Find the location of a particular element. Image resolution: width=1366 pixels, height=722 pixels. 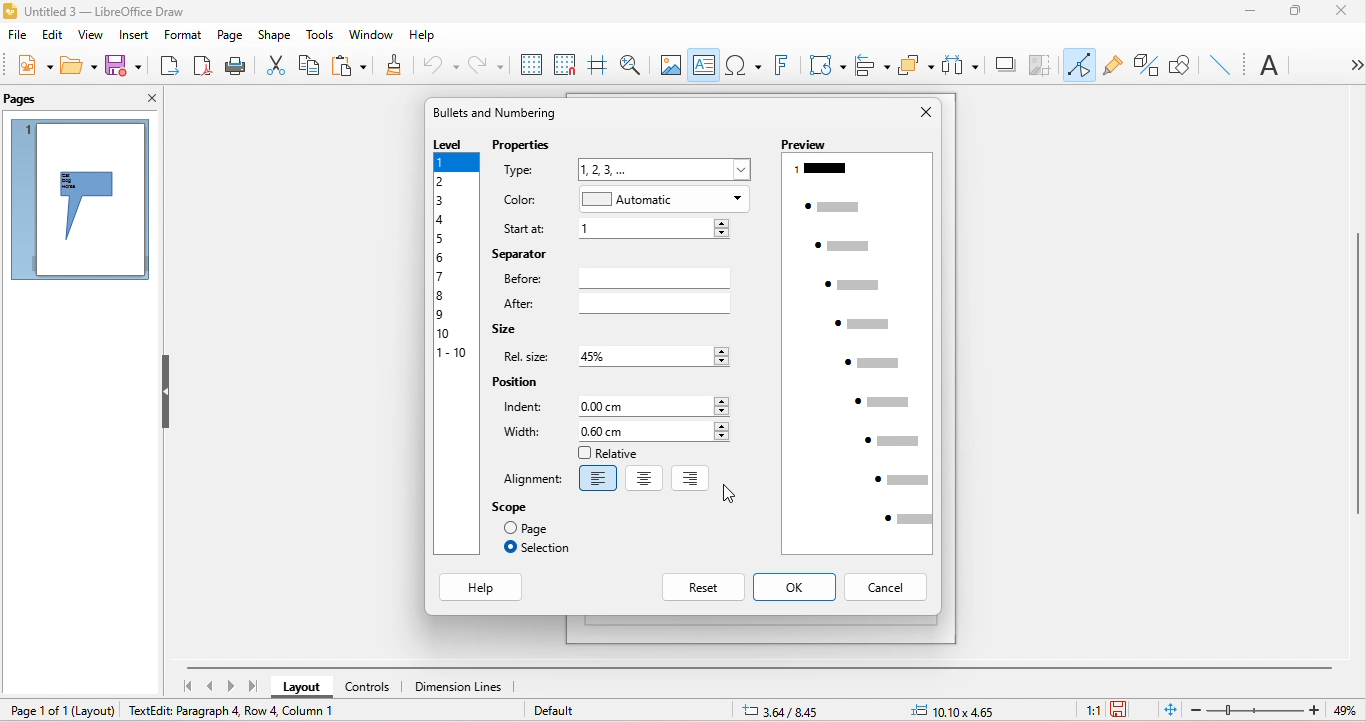

hide is located at coordinates (163, 392).